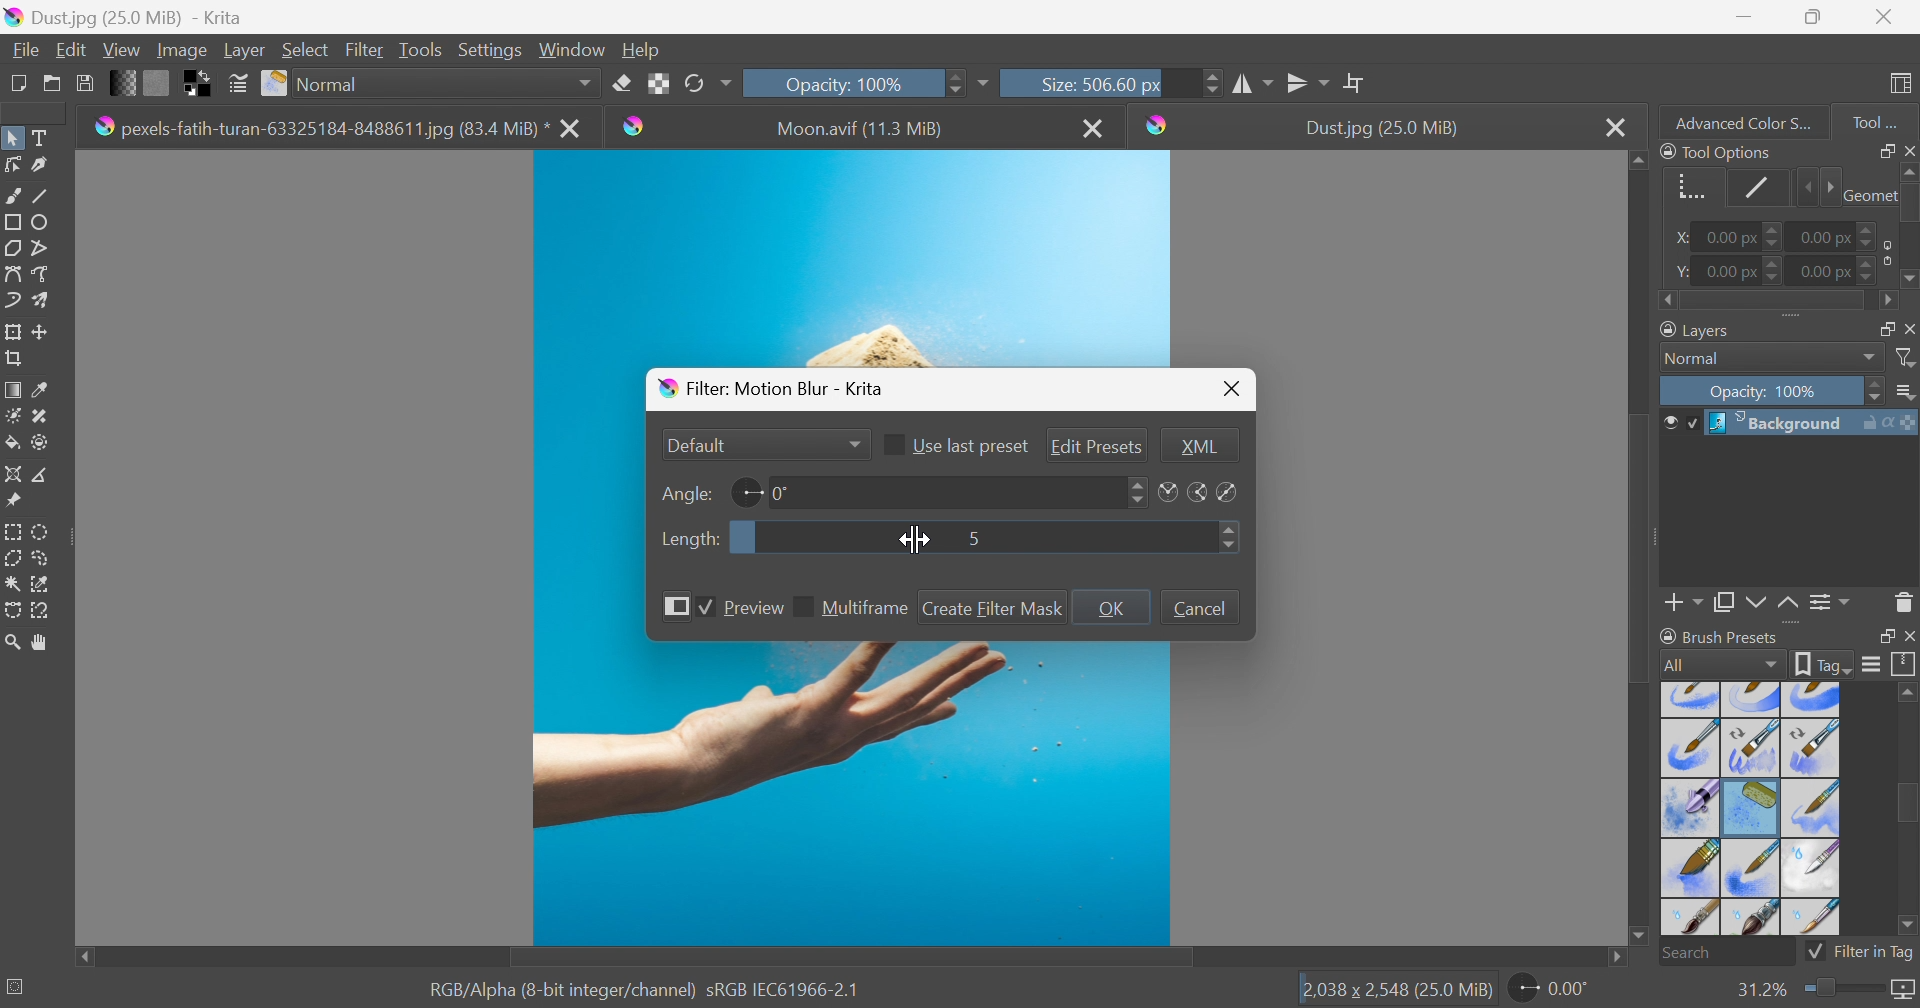  What do you see at coordinates (868, 608) in the screenshot?
I see `Multiframe` at bounding box center [868, 608].